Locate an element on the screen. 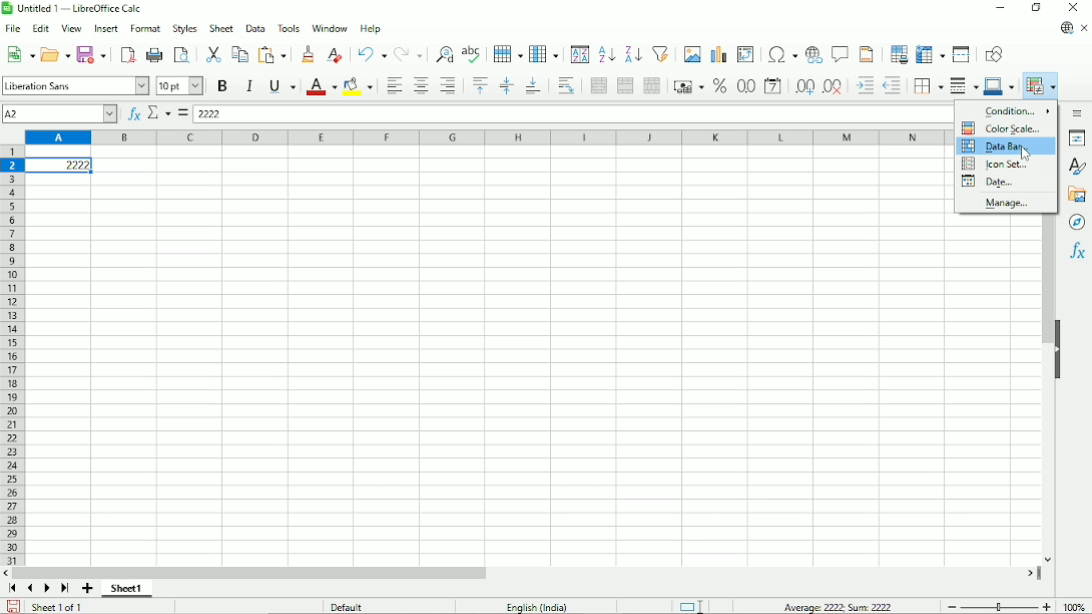 This screenshot has width=1092, height=614. Manage is located at coordinates (1005, 203).